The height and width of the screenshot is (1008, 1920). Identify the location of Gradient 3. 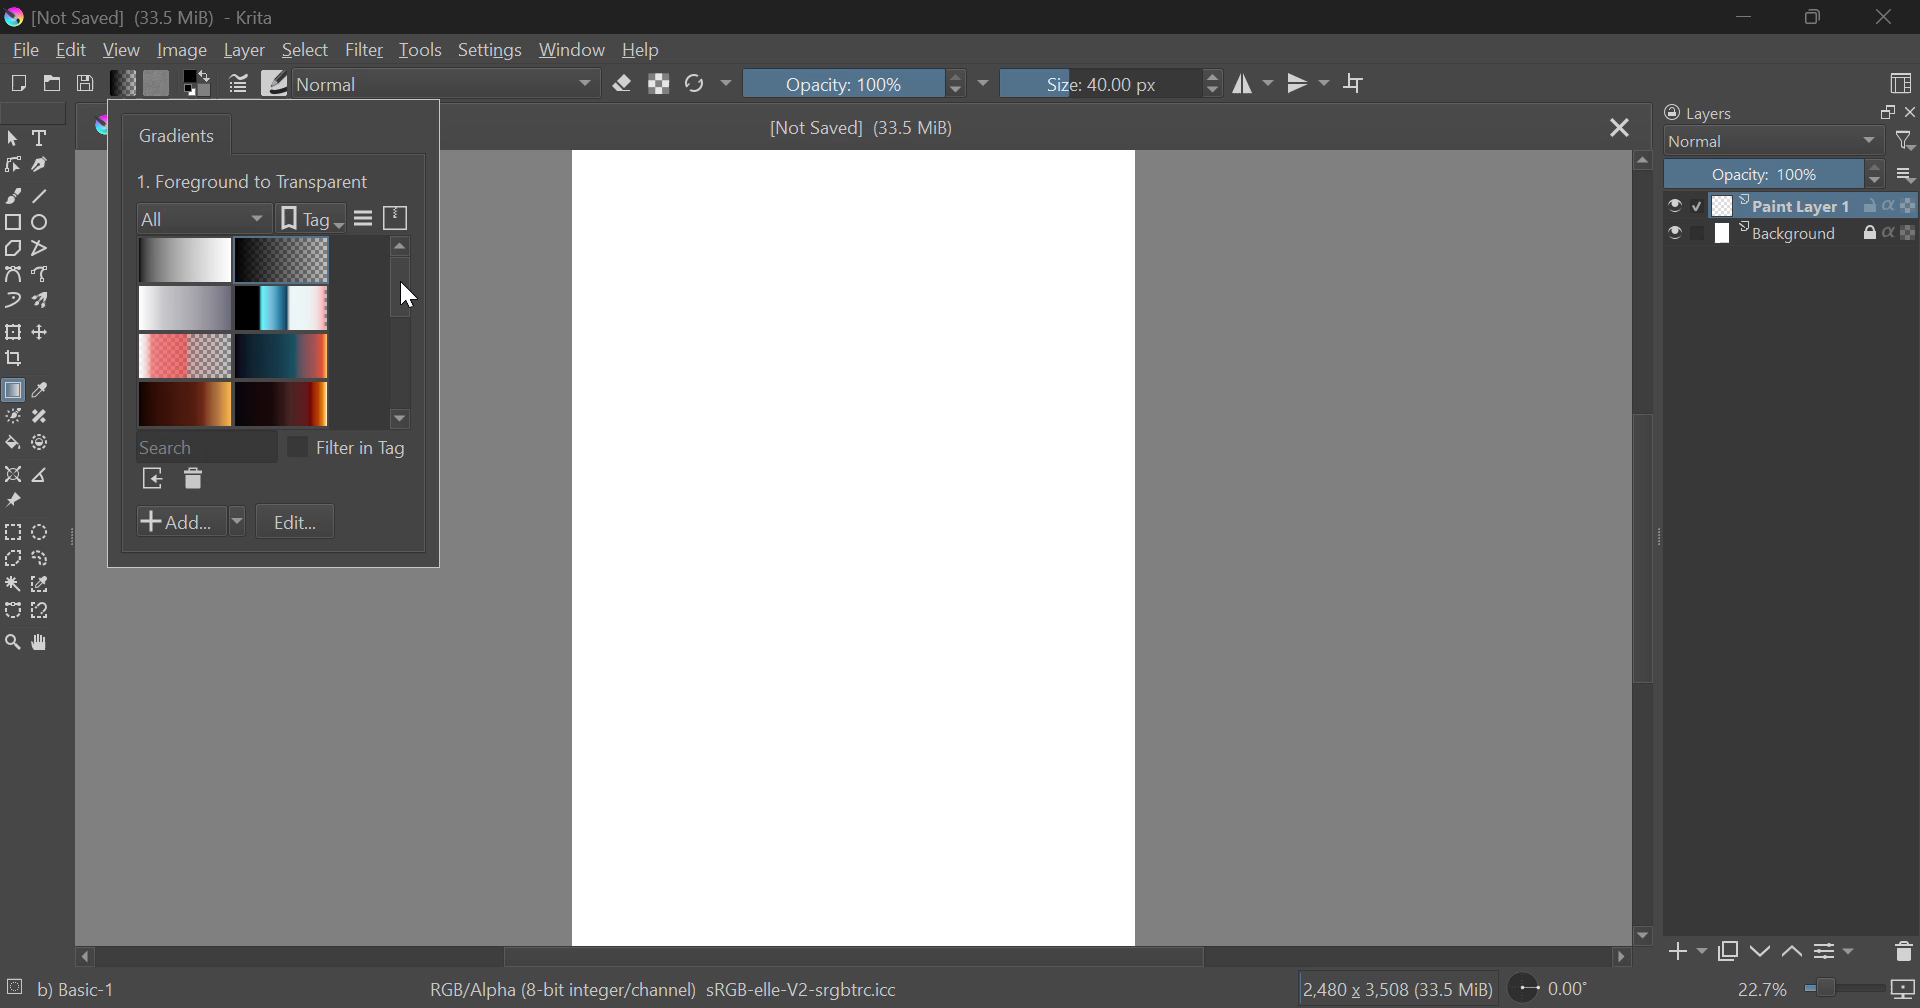
(186, 308).